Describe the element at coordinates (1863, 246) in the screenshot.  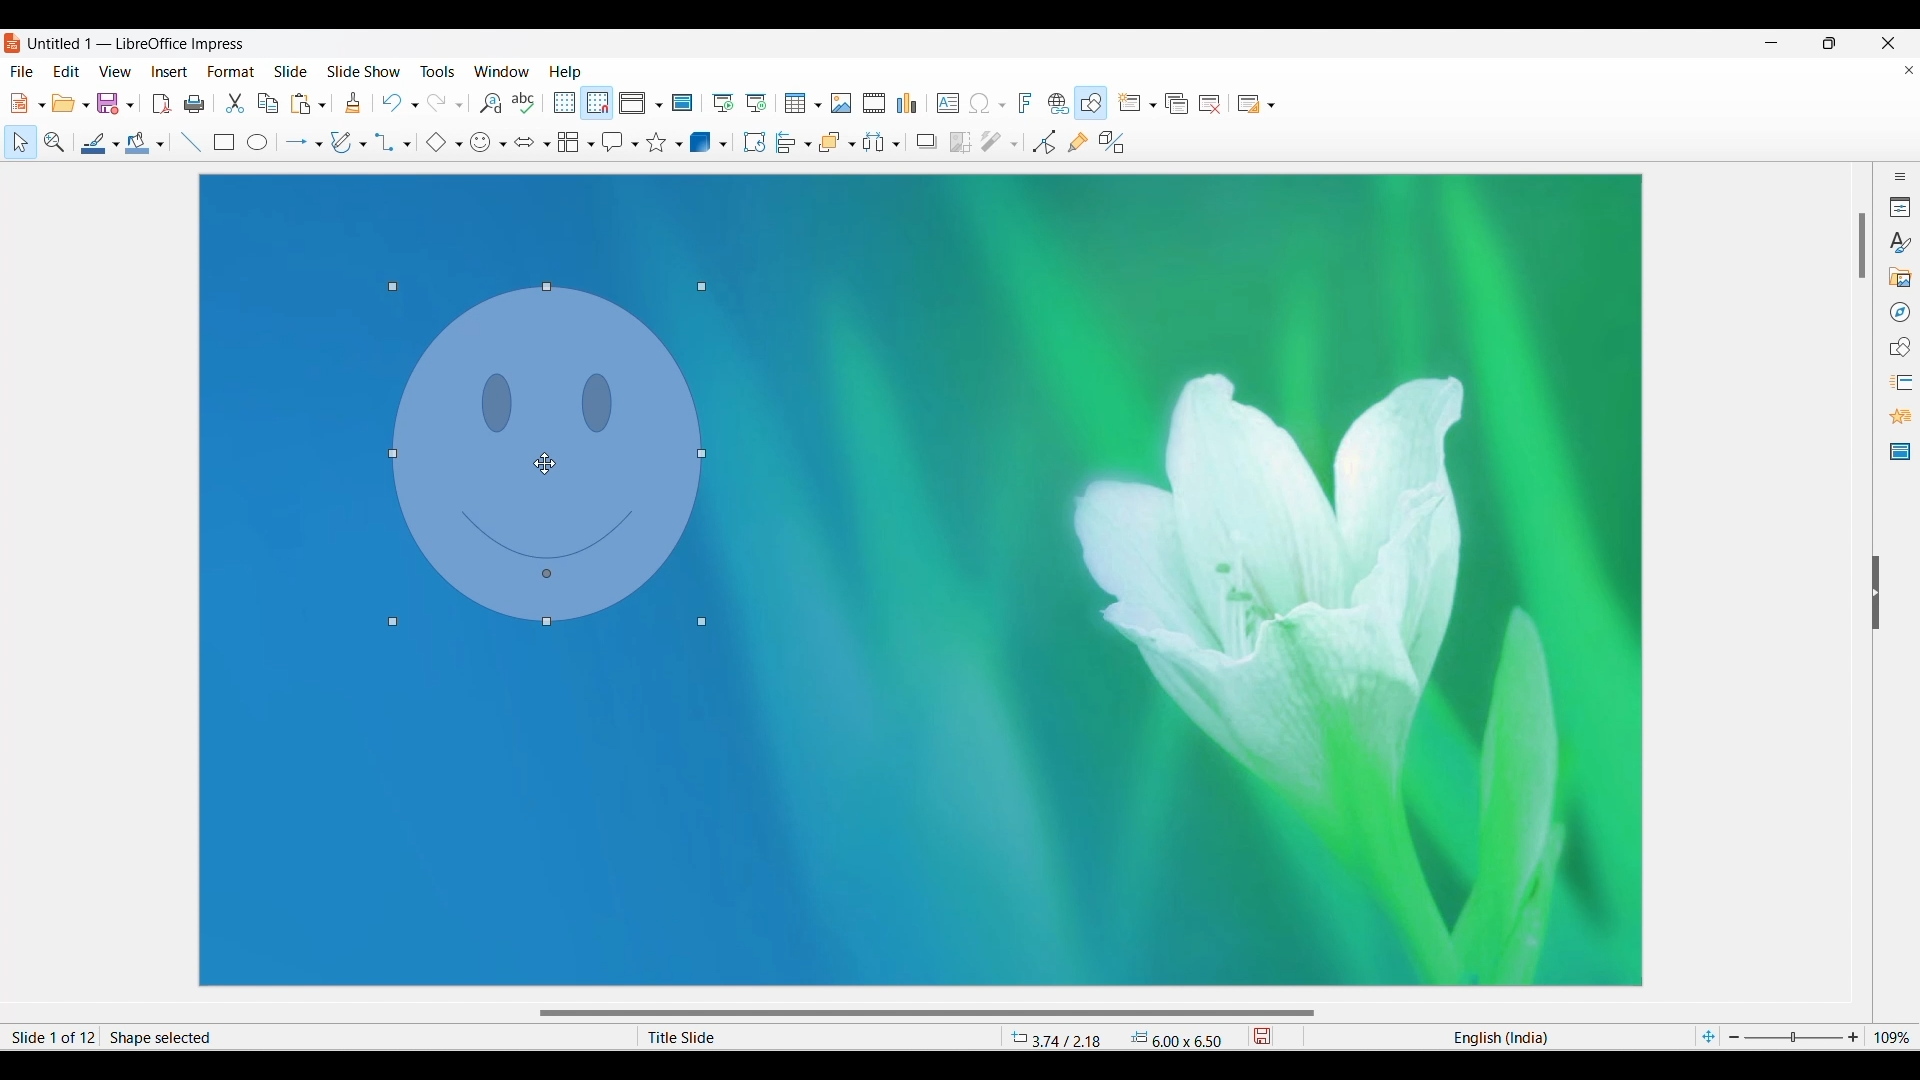
I see `Vertical slide bar` at that location.